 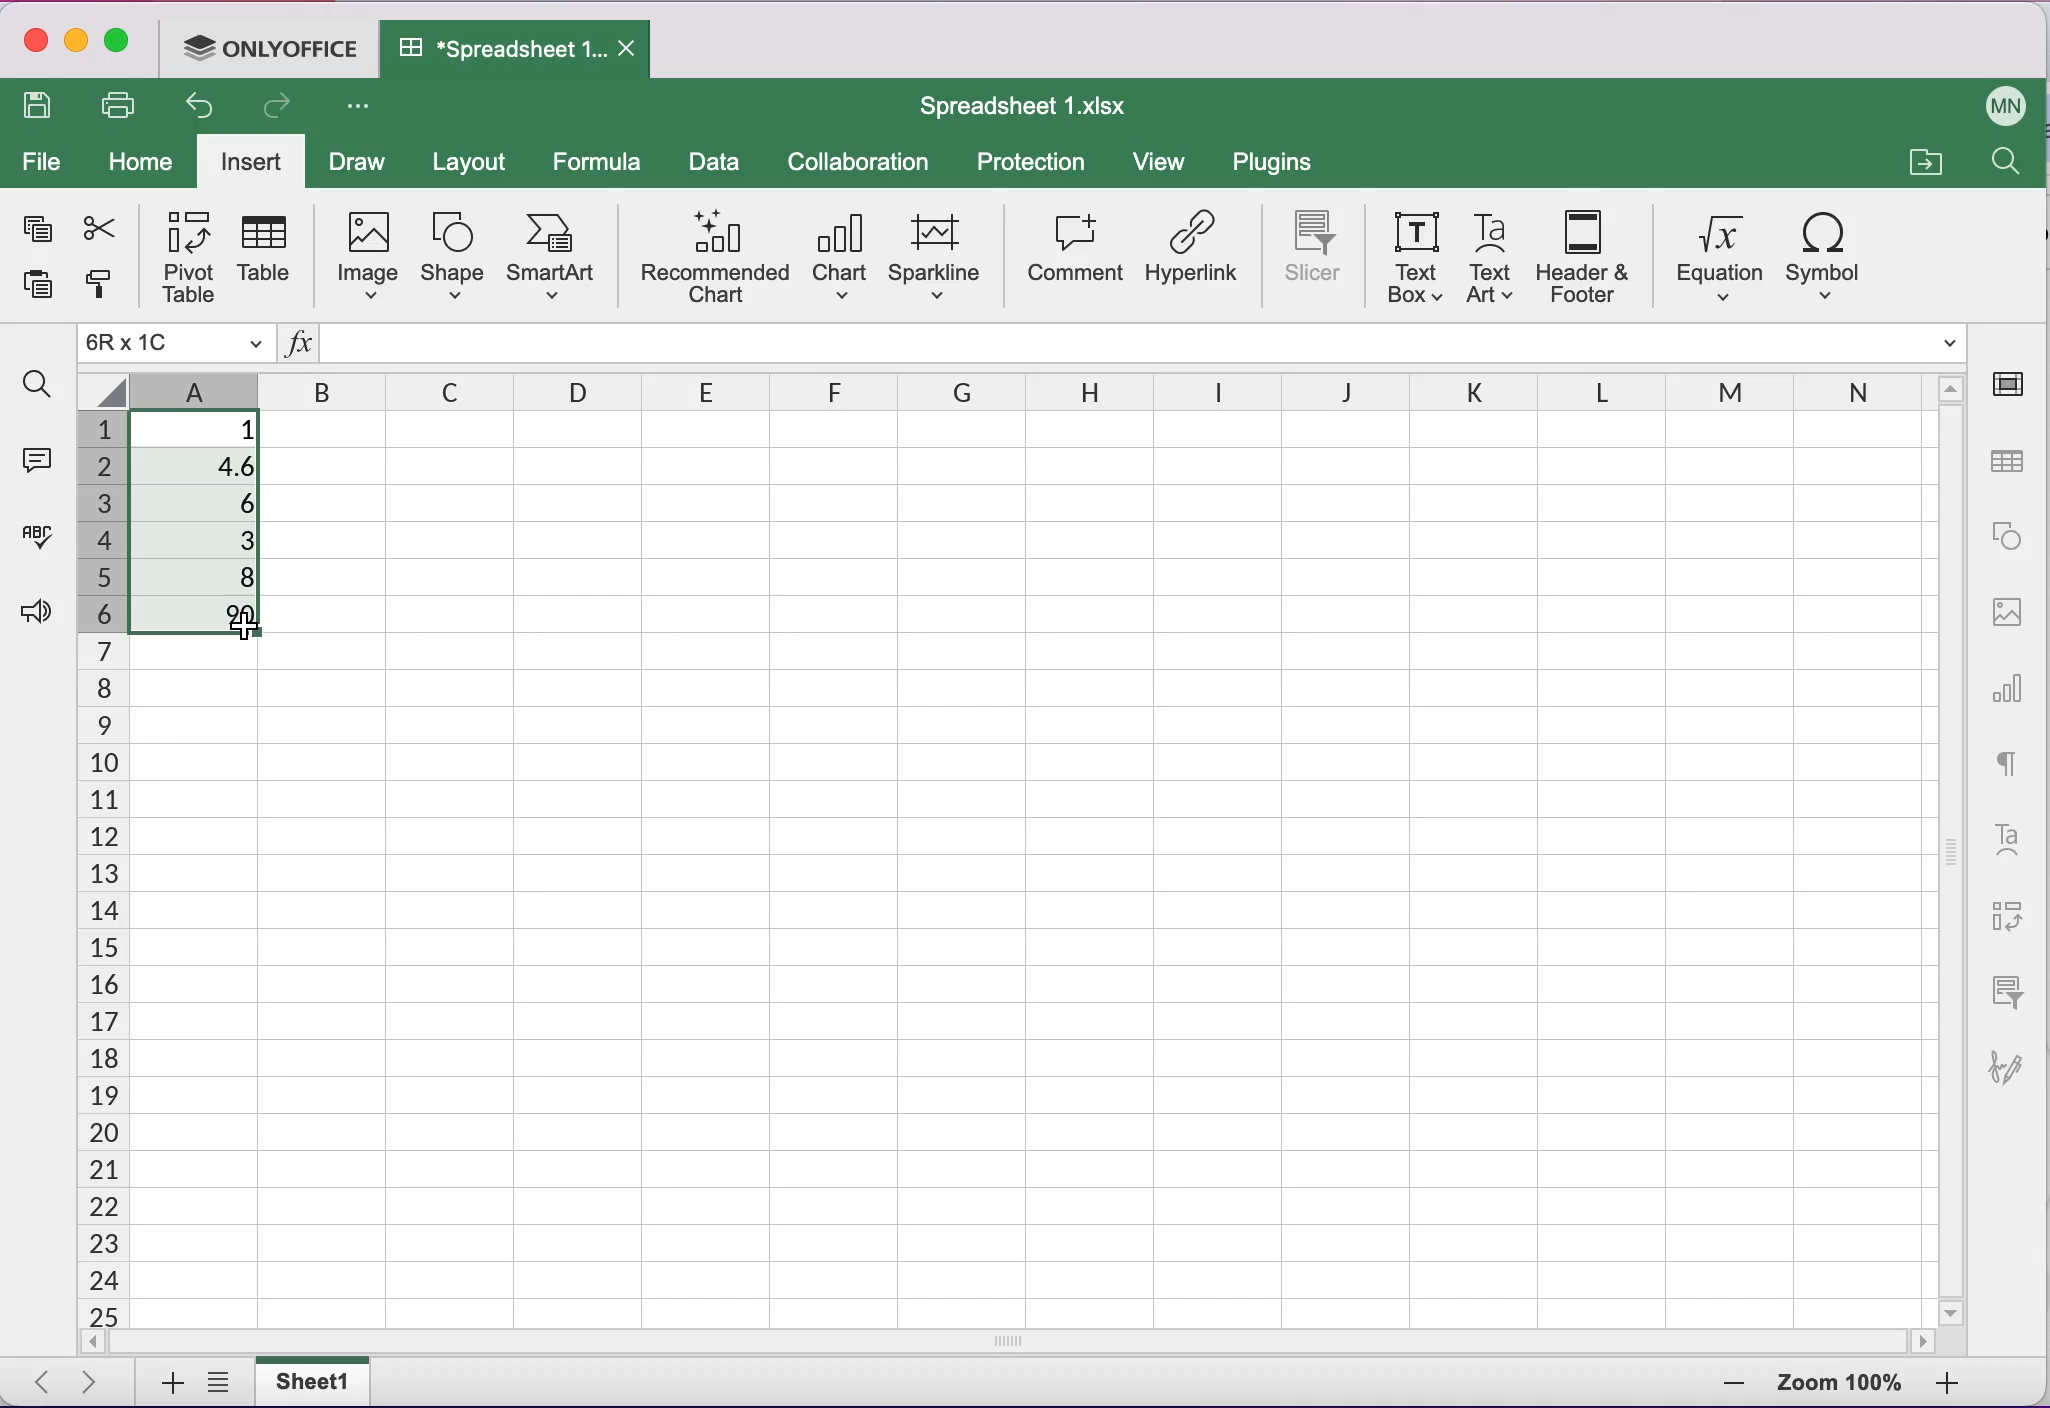 What do you see at coordinates (1950, 1383) in the screenshot?
I see `zoom in` at bounding box center [1950, 1383].